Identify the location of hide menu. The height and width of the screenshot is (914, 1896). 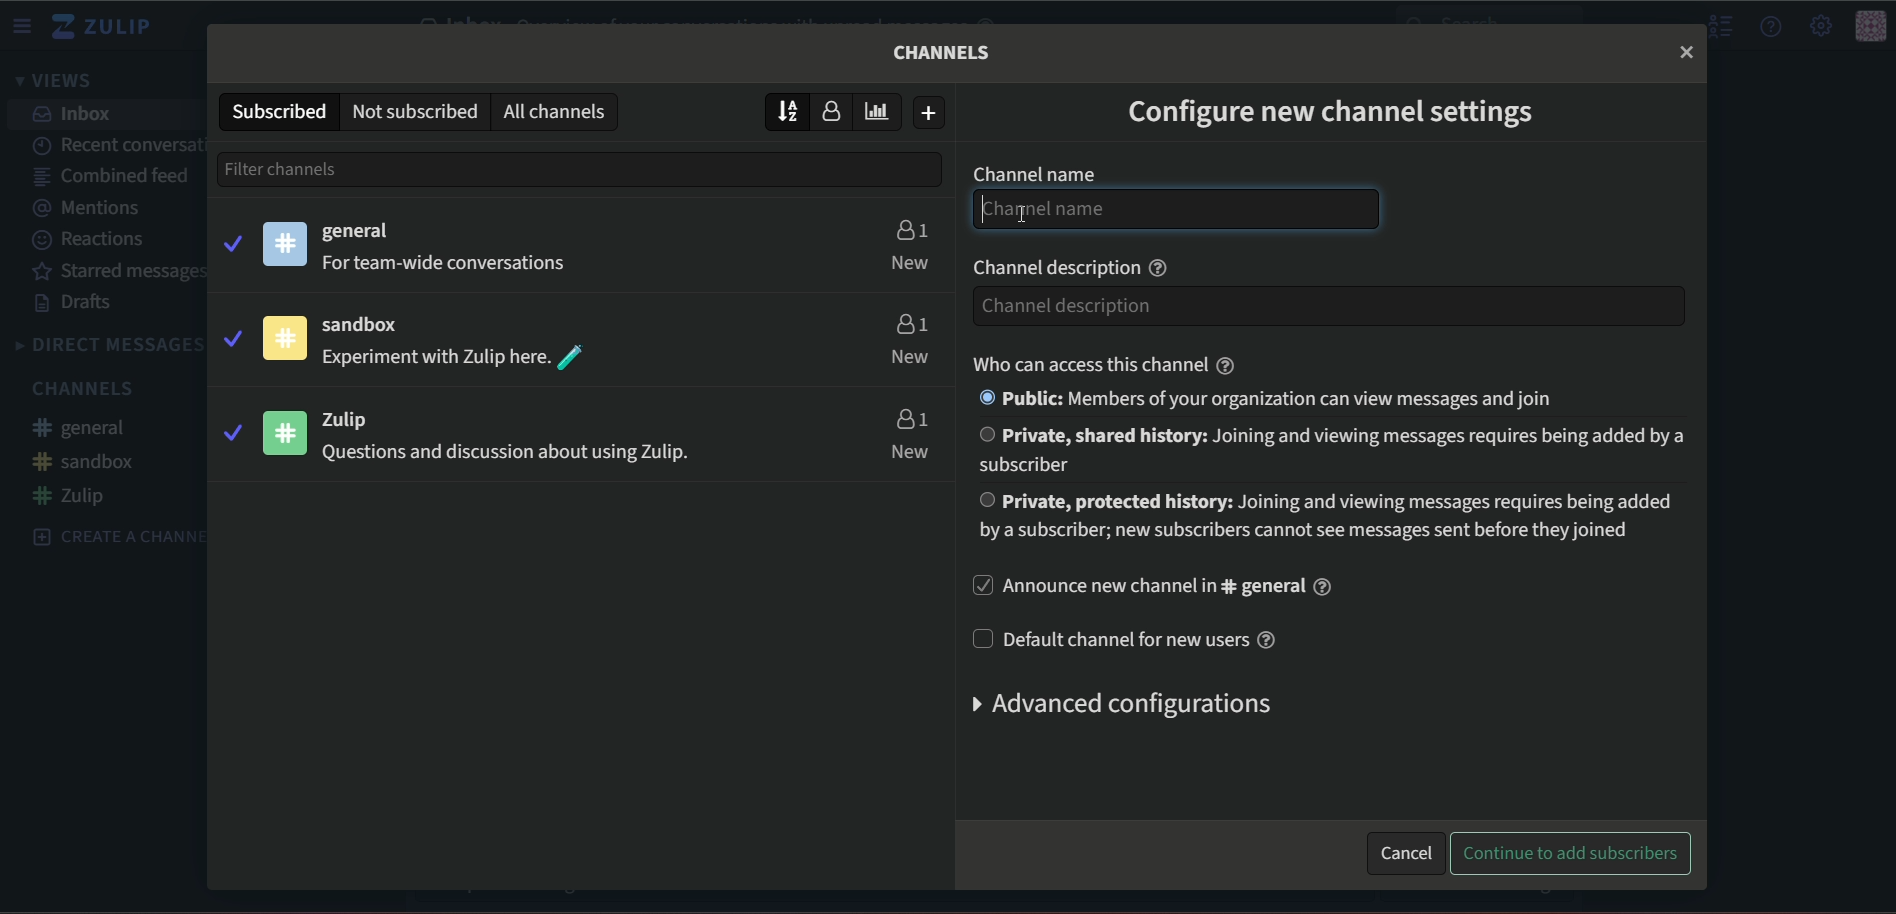
(1721, 27).